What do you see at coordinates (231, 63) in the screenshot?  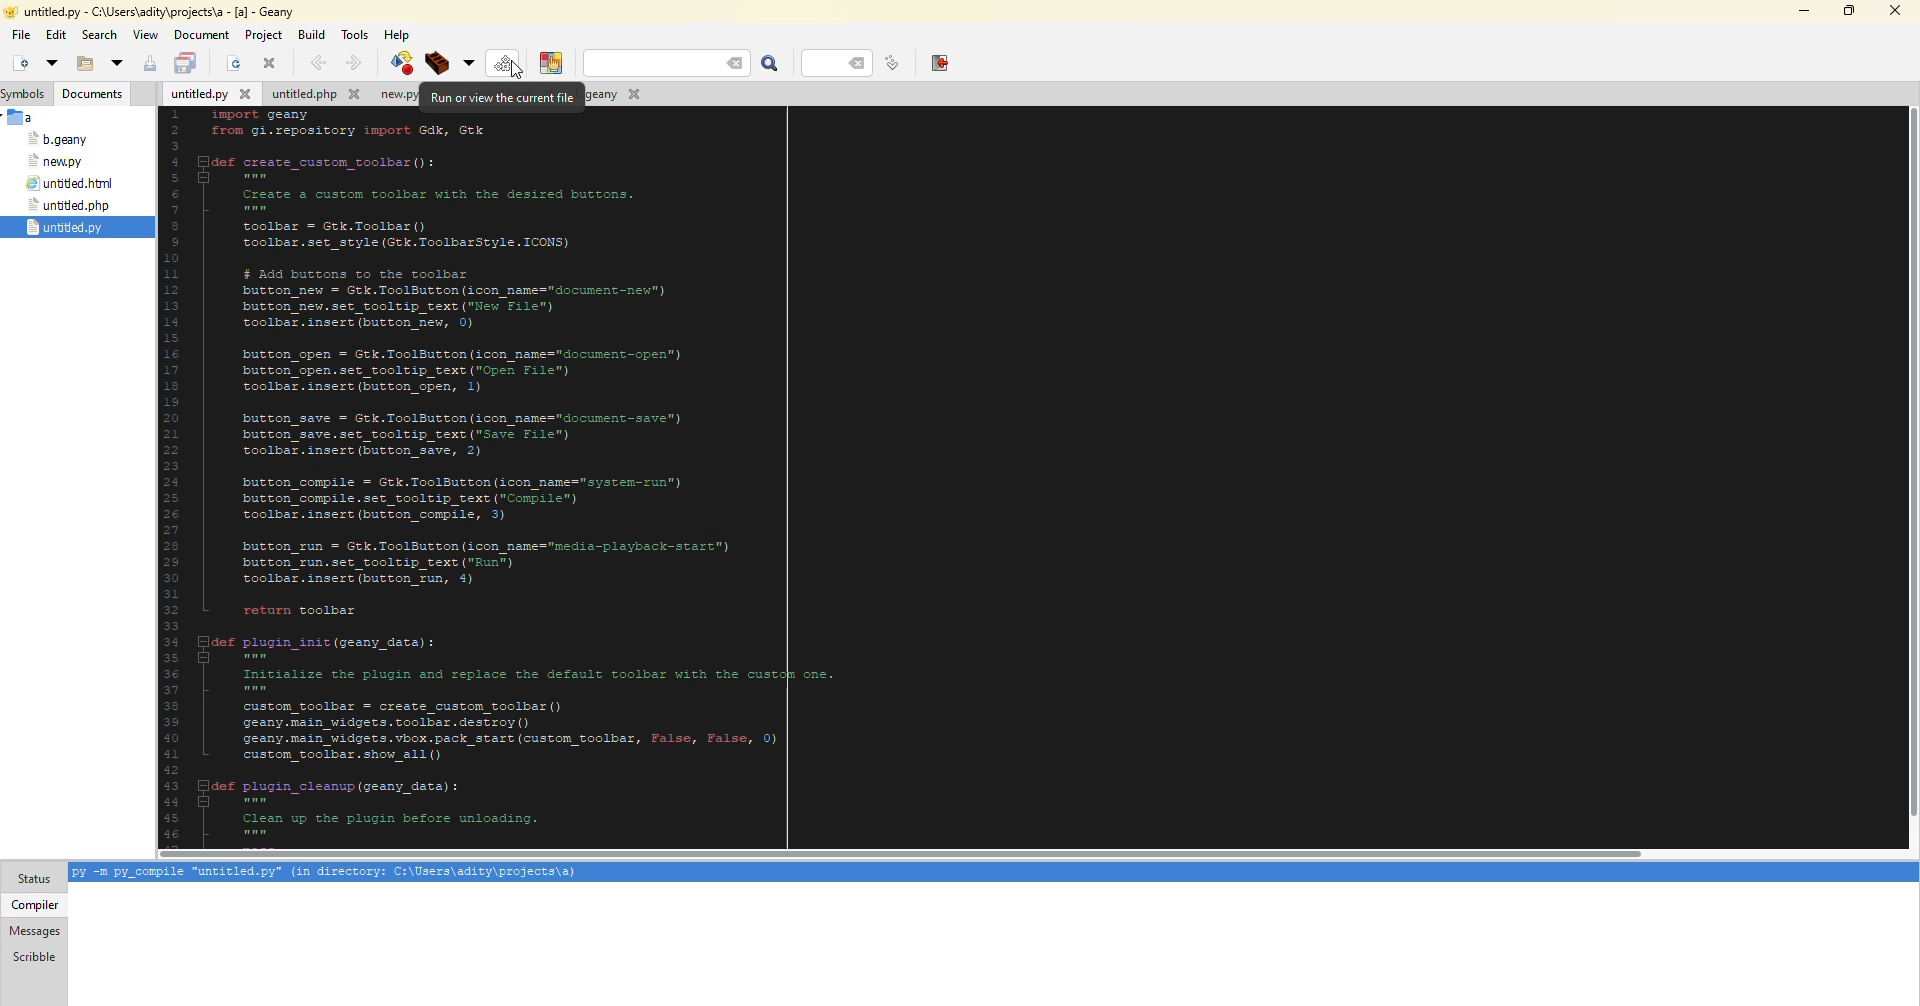 I see `open` at bounding box center [231, 63].